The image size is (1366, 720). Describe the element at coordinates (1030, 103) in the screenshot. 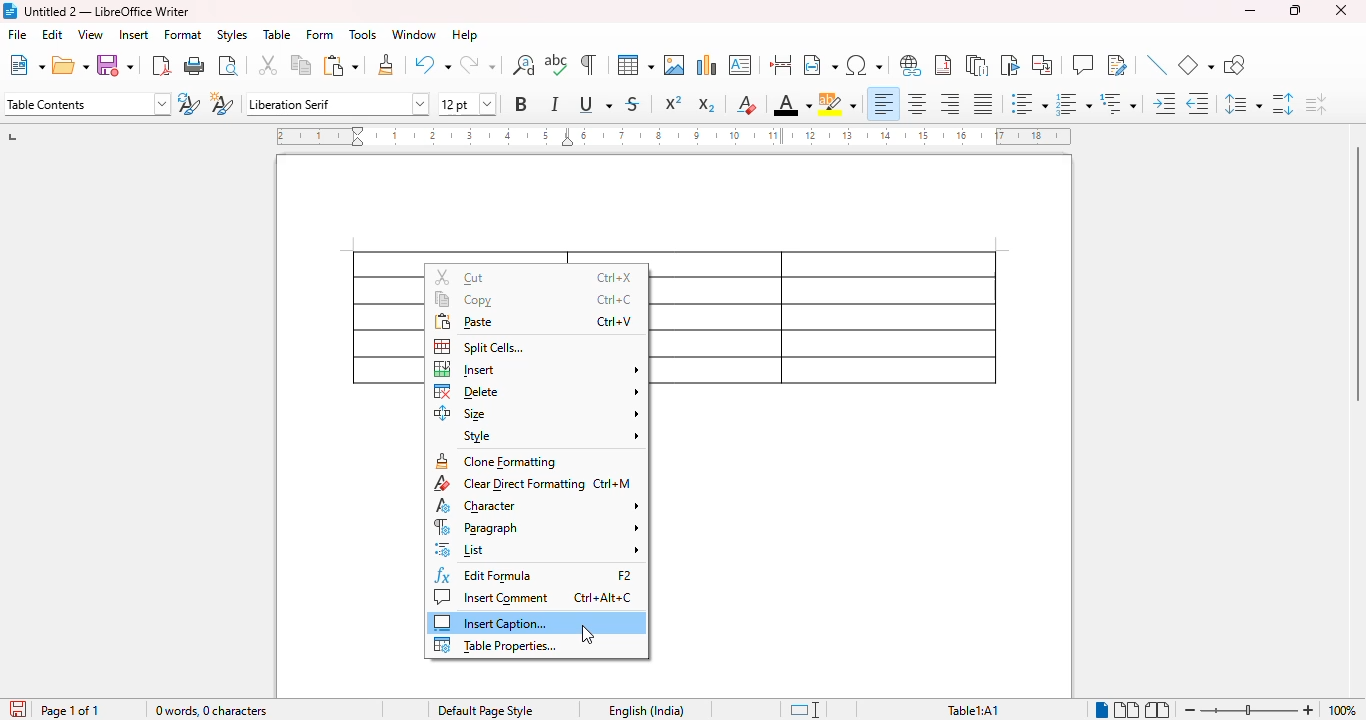

I see `toggle unordered list` at that location.